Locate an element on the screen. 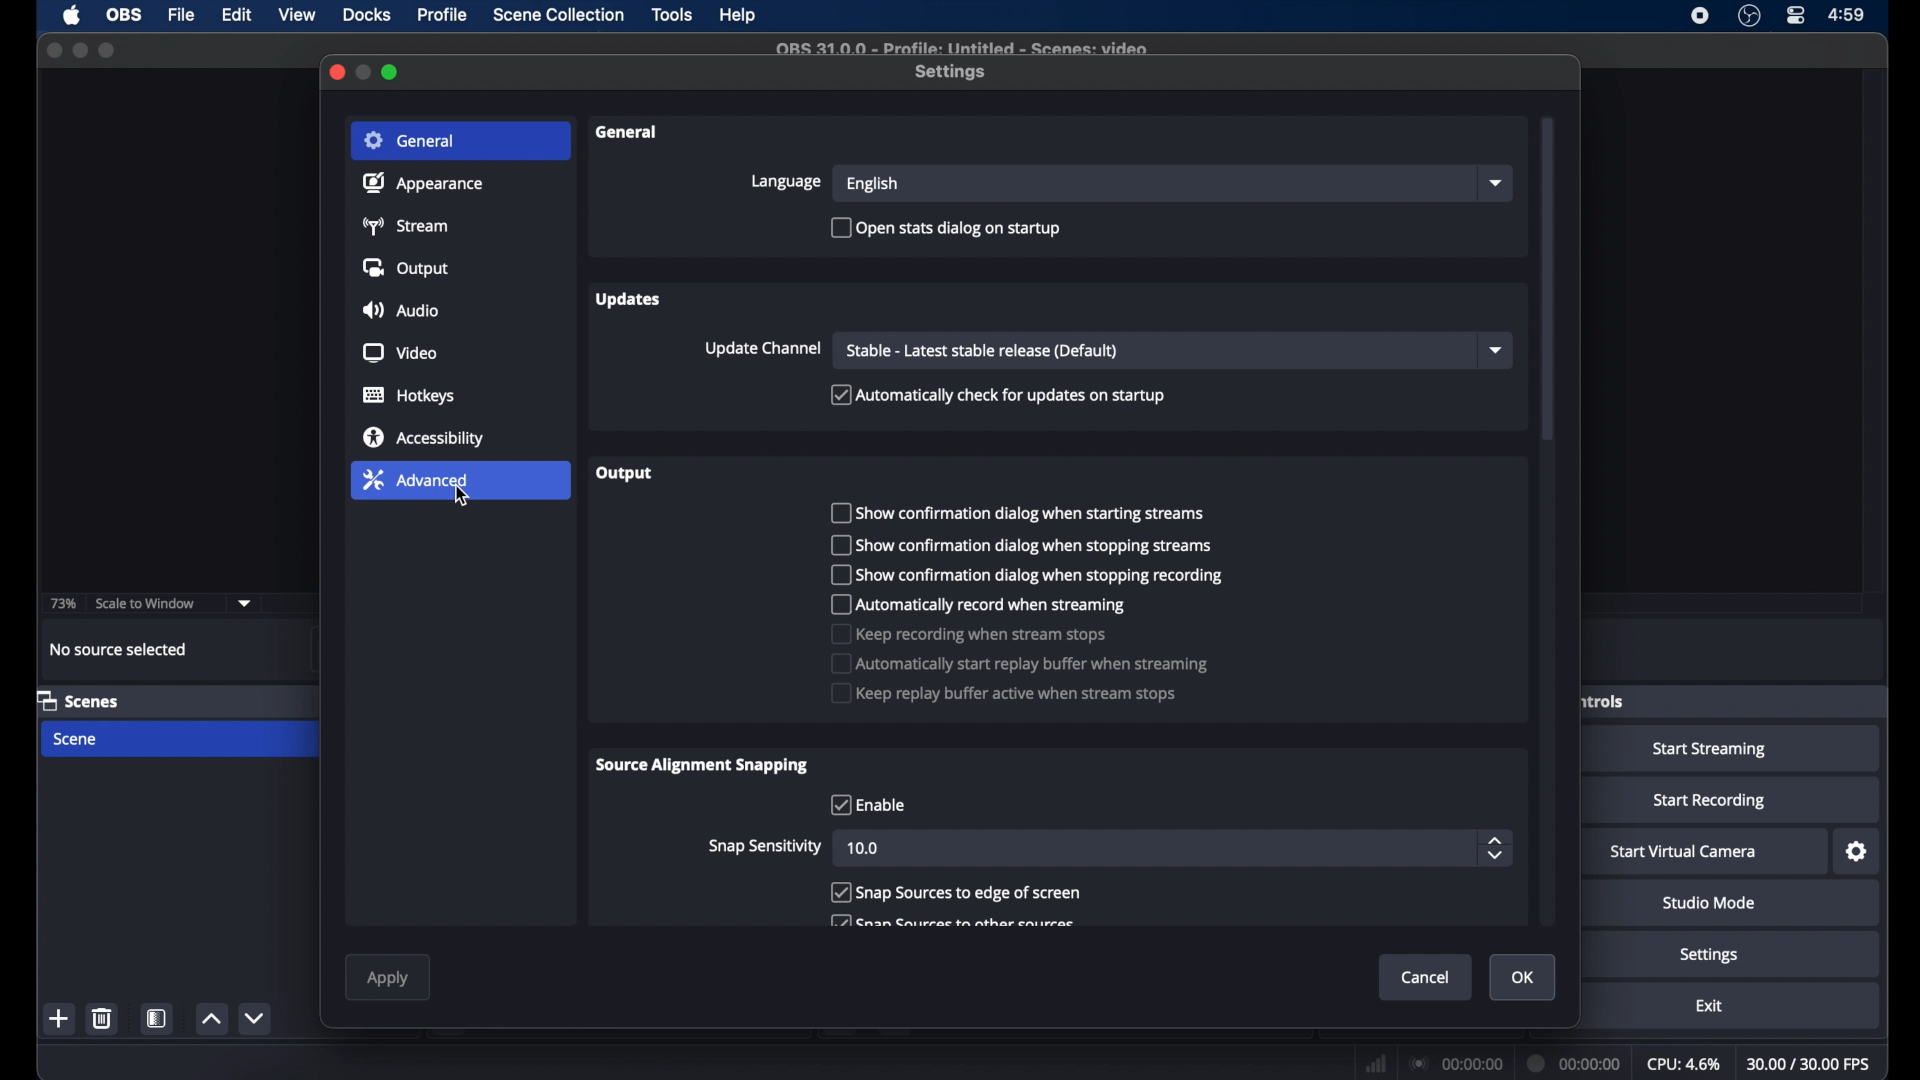 This screenshot has height=1080, width=1920. start streaming is located at coordinates (1710, 751).